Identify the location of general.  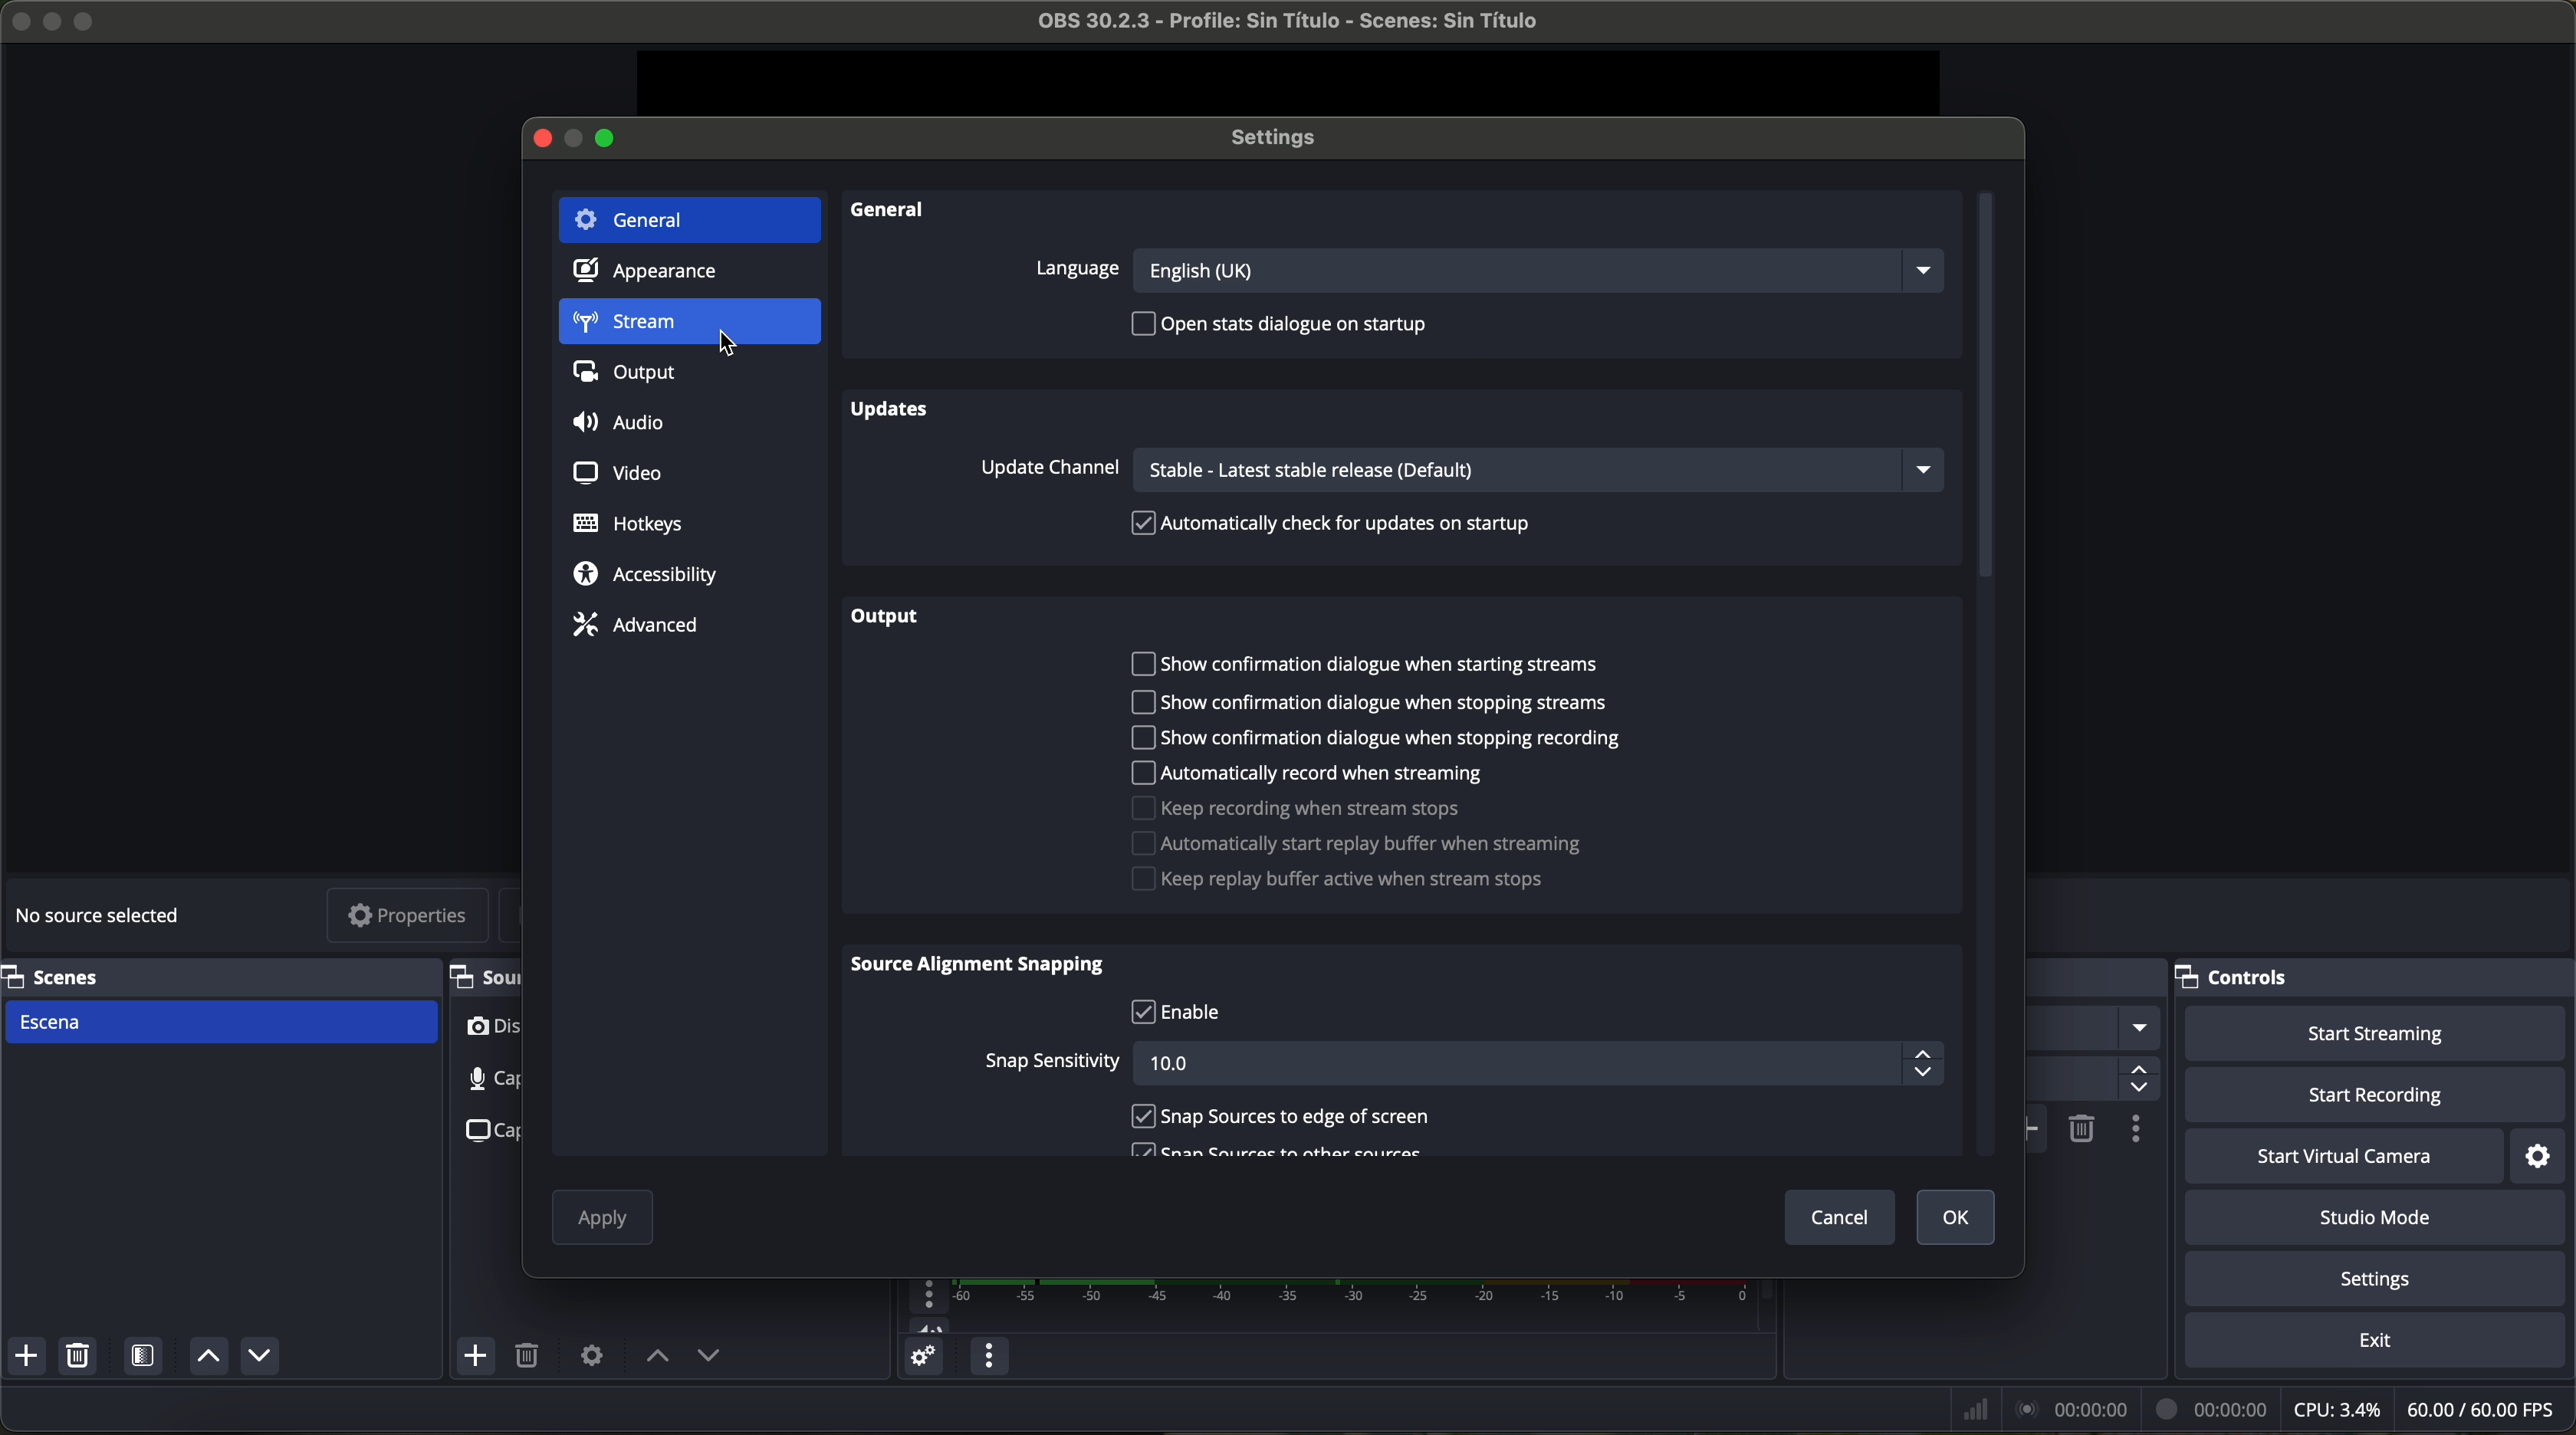
(893, 210).